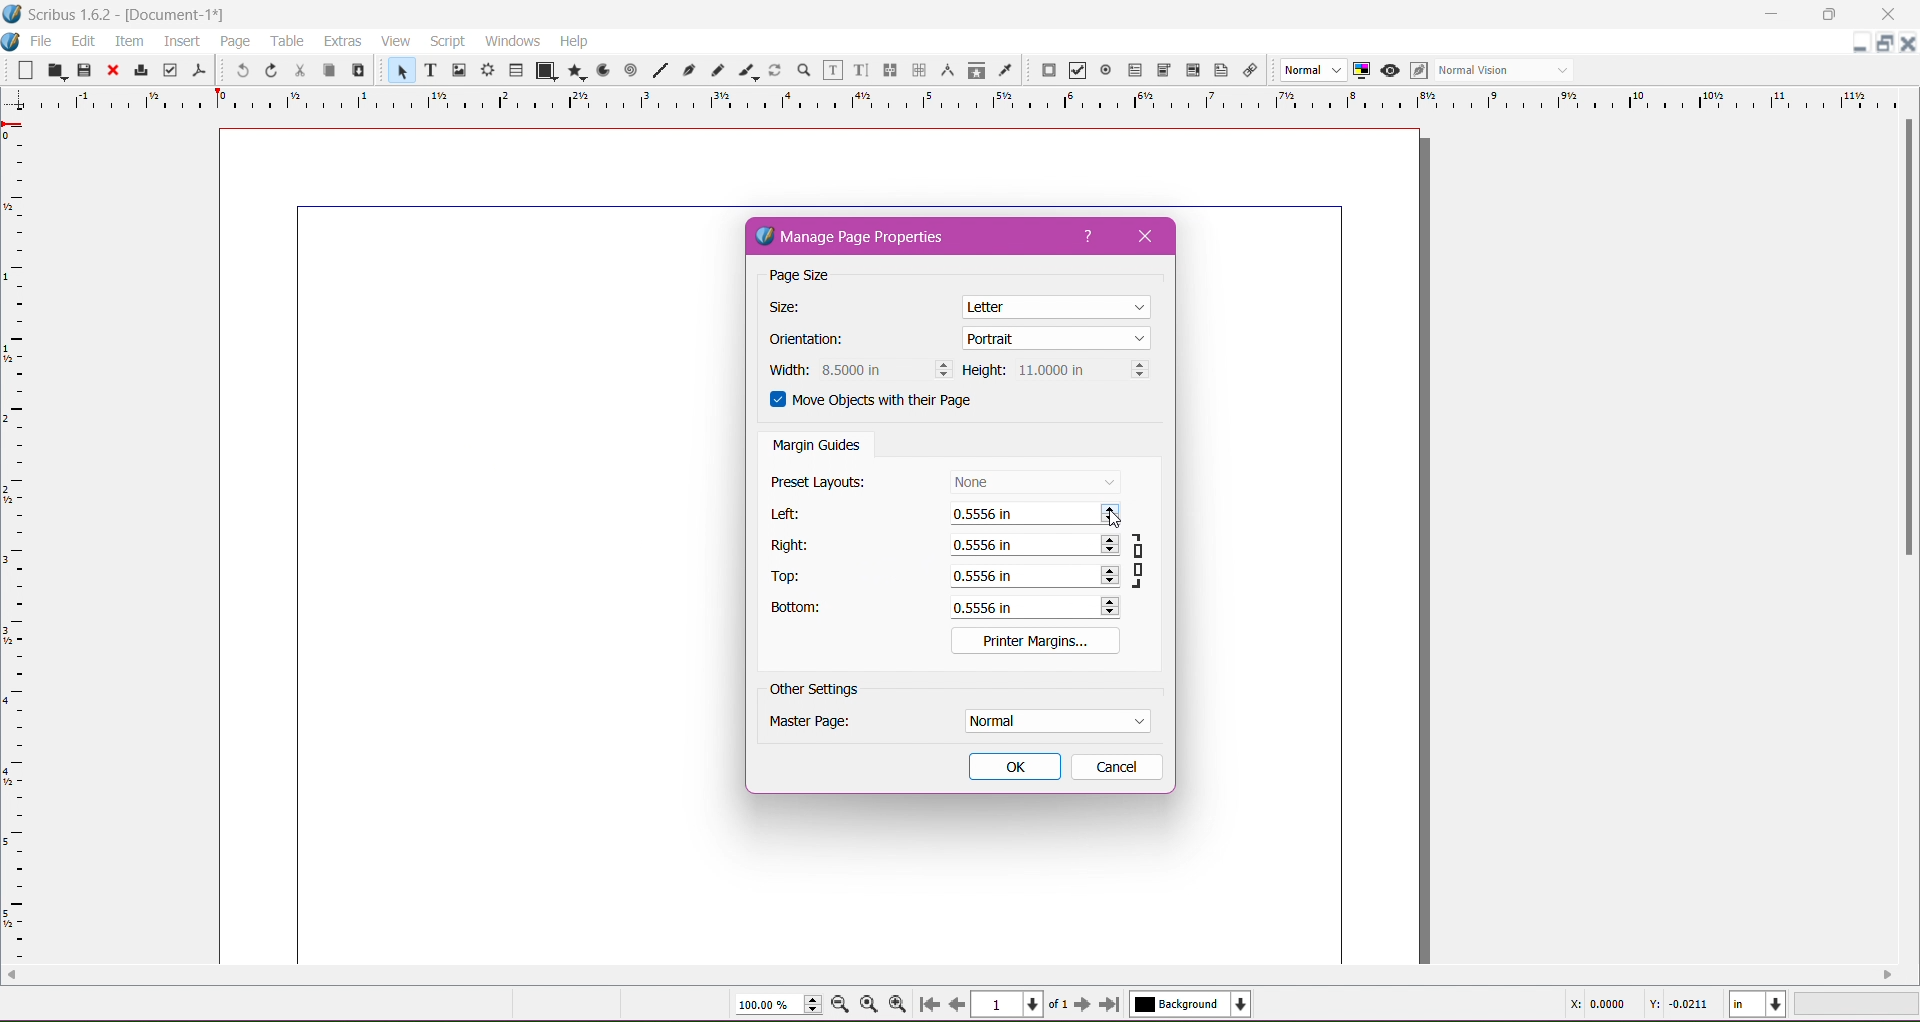  Describe the element at coordinates (976, 70) in the screenshot. I see `Copy Item Properties` at that location.